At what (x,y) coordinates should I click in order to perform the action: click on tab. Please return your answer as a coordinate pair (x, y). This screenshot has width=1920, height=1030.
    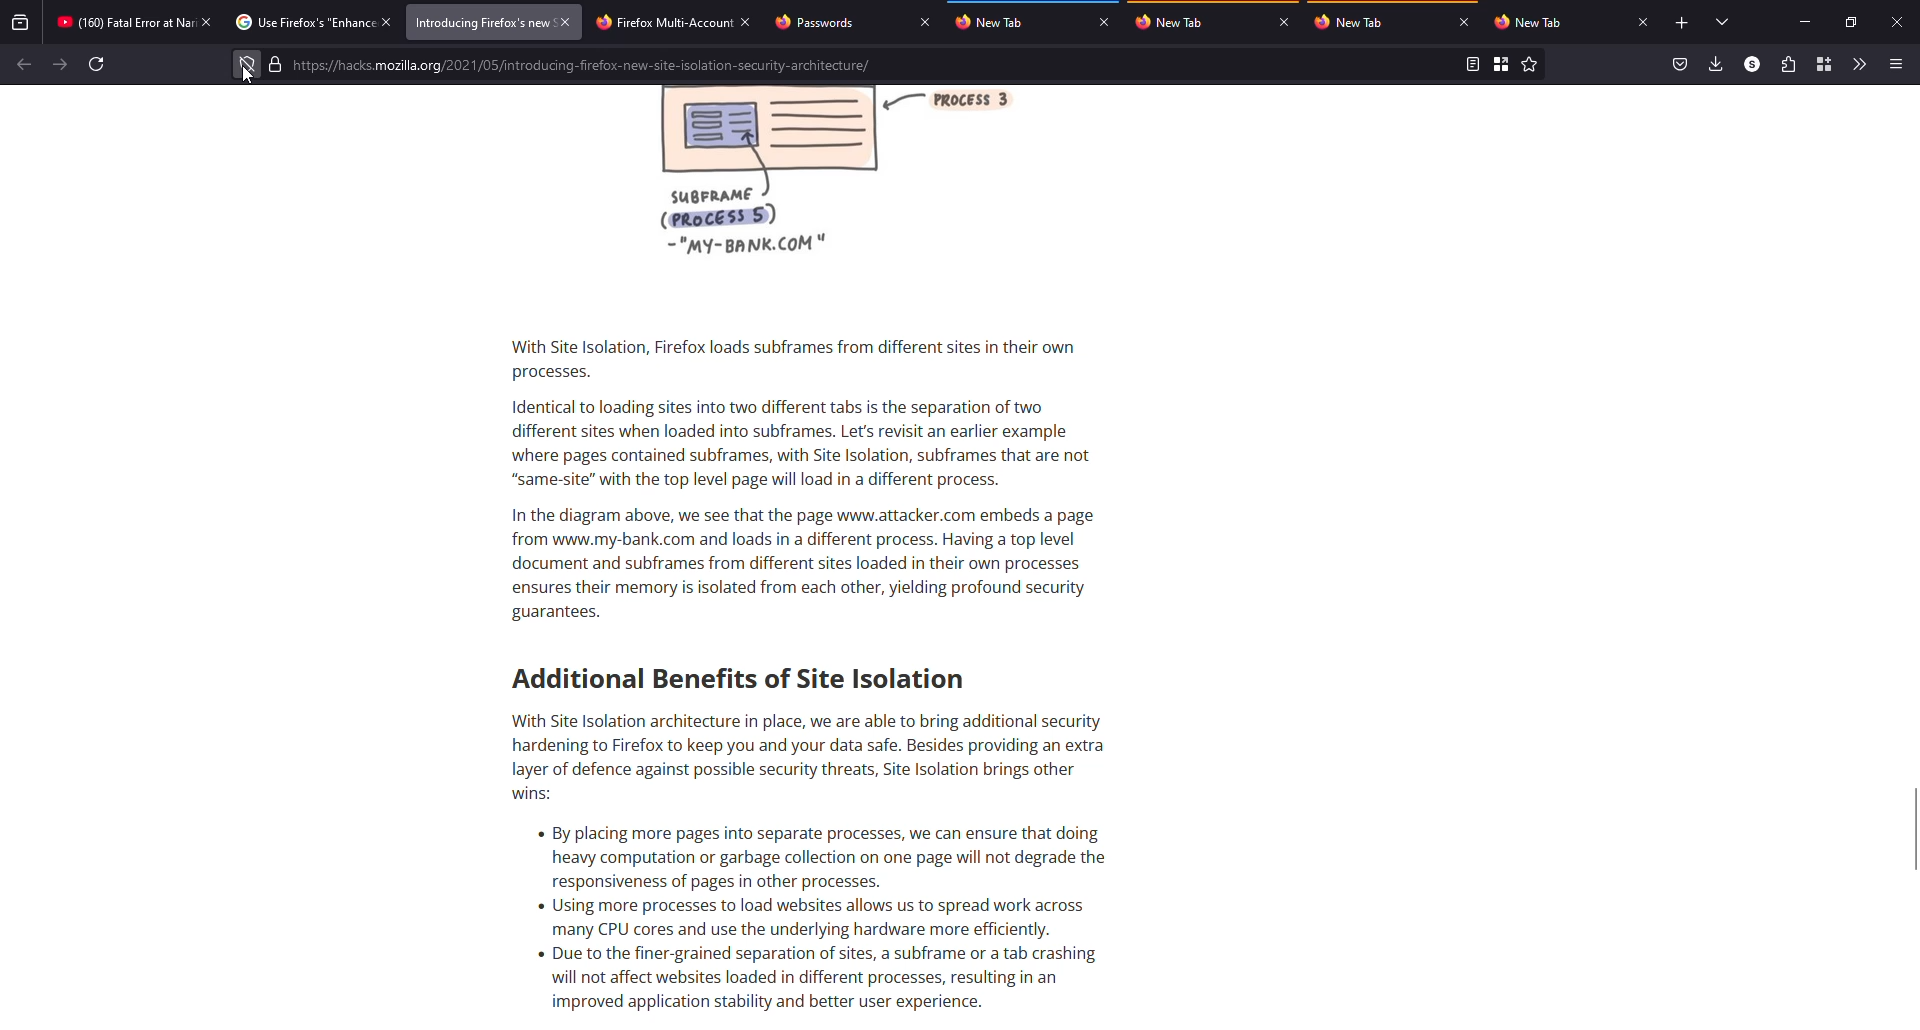
    Looking at the image, I should click on (1356, 21).